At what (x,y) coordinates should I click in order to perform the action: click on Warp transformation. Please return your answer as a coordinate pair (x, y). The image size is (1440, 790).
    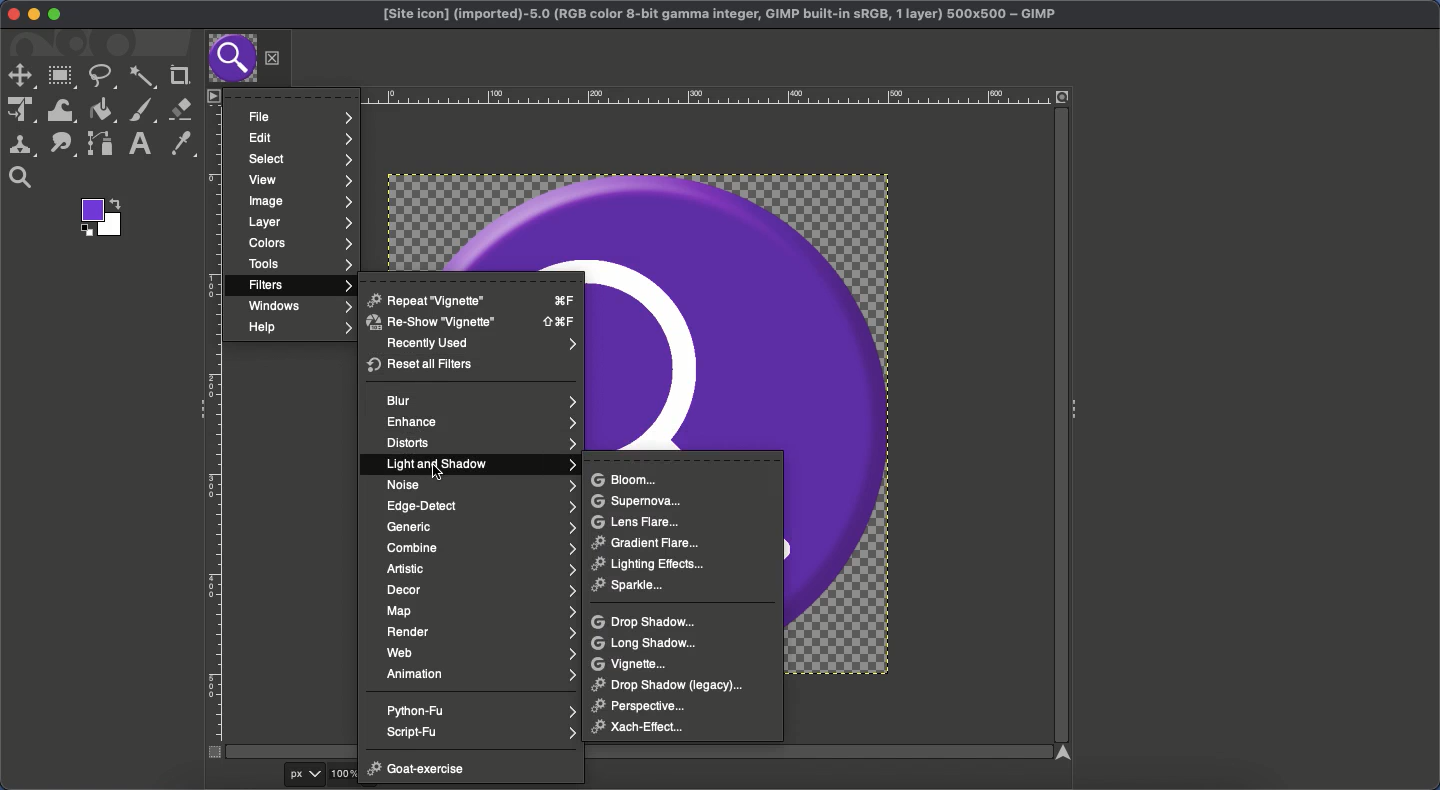
    Looking at the image, I should click on (62, 110).